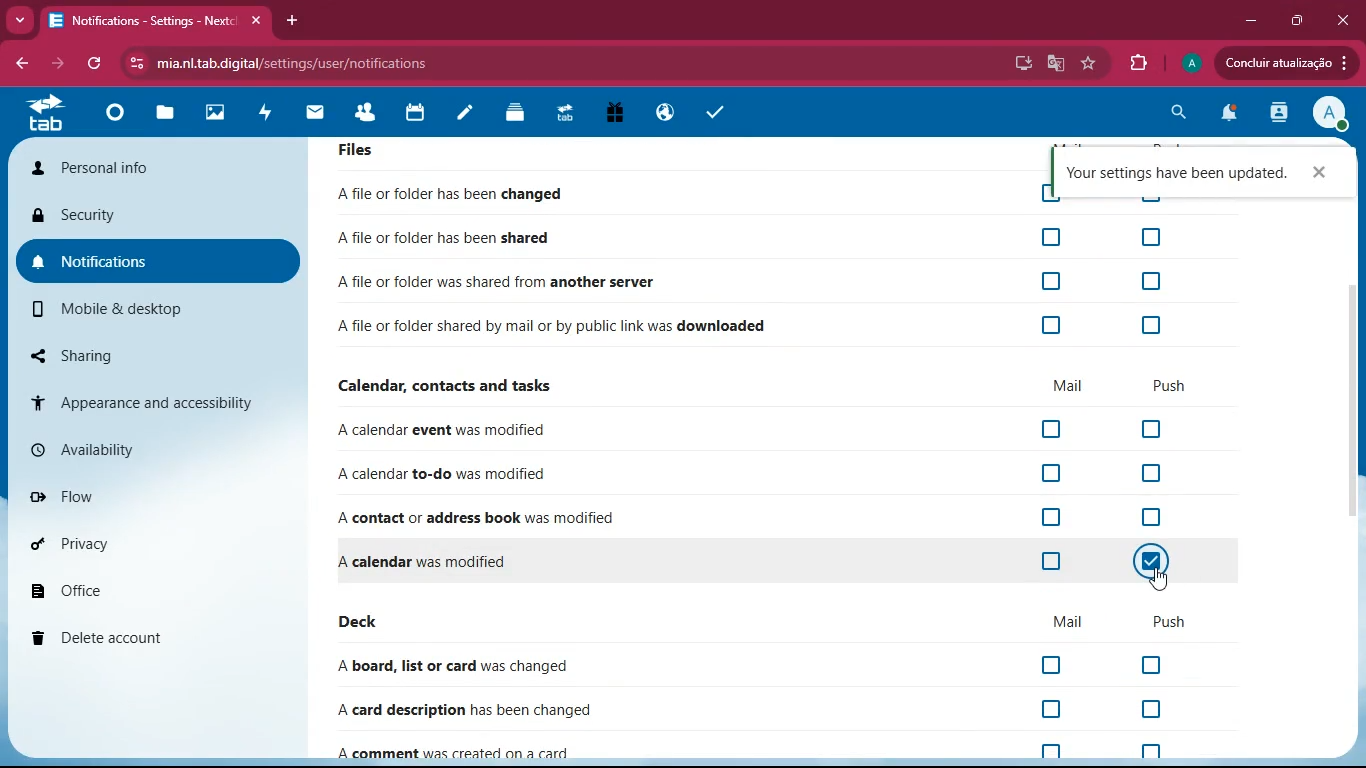 This screenshot has height=768, width=1366. Describe the element at coordinates (549, 281) in the screenshot. I see `file shared from another server` at that location.